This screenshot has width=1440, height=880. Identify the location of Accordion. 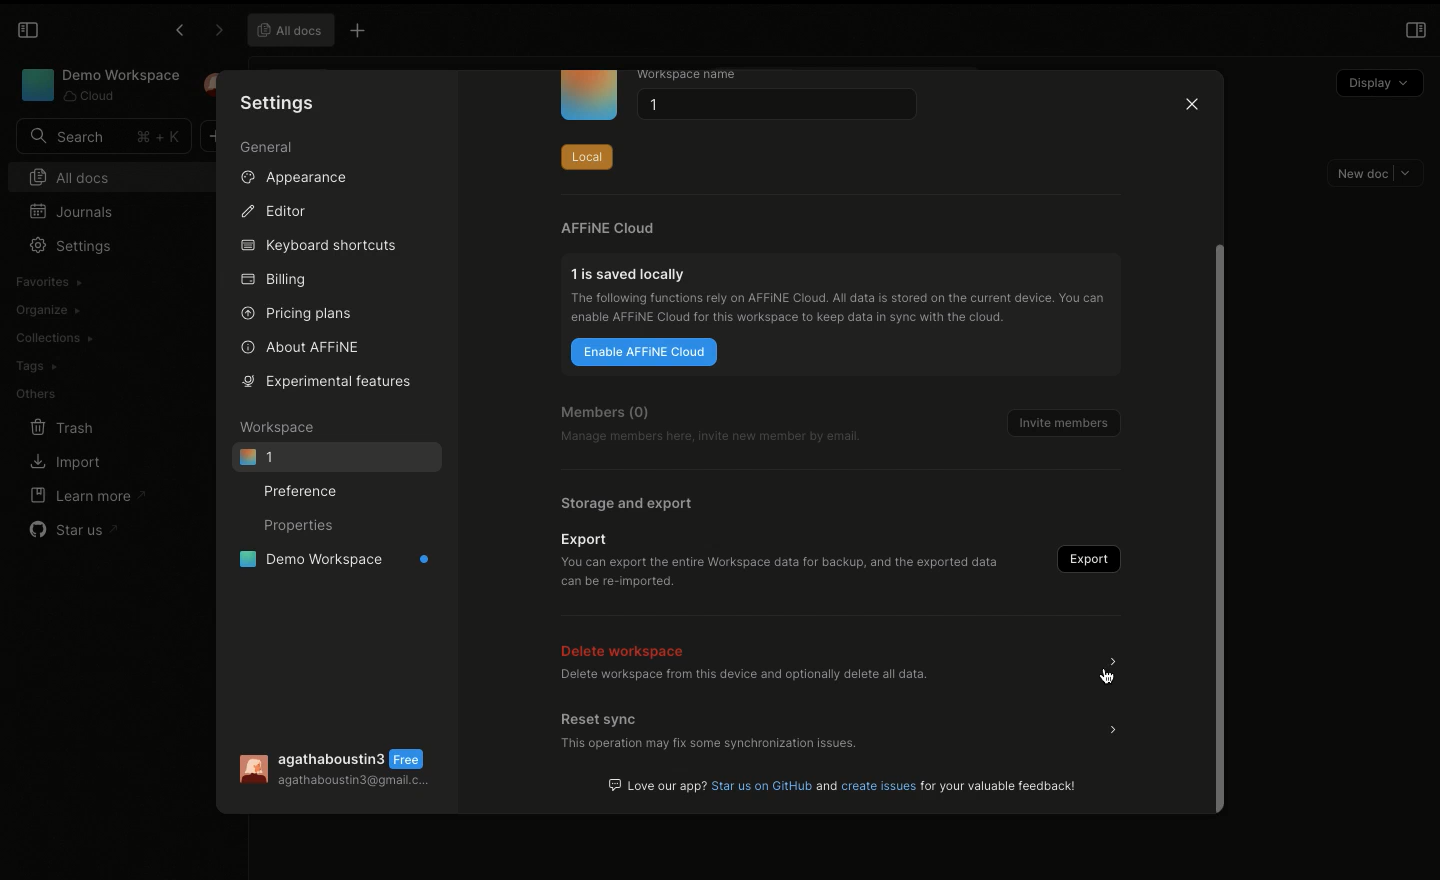
(1113, 729).